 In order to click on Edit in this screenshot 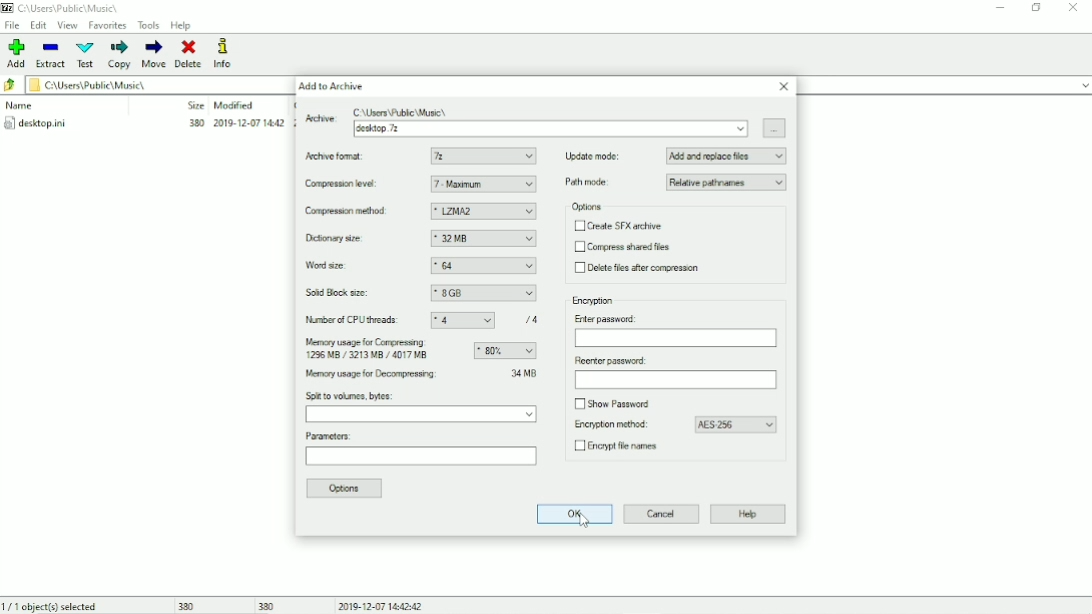, I will do `click(39, 25)`.